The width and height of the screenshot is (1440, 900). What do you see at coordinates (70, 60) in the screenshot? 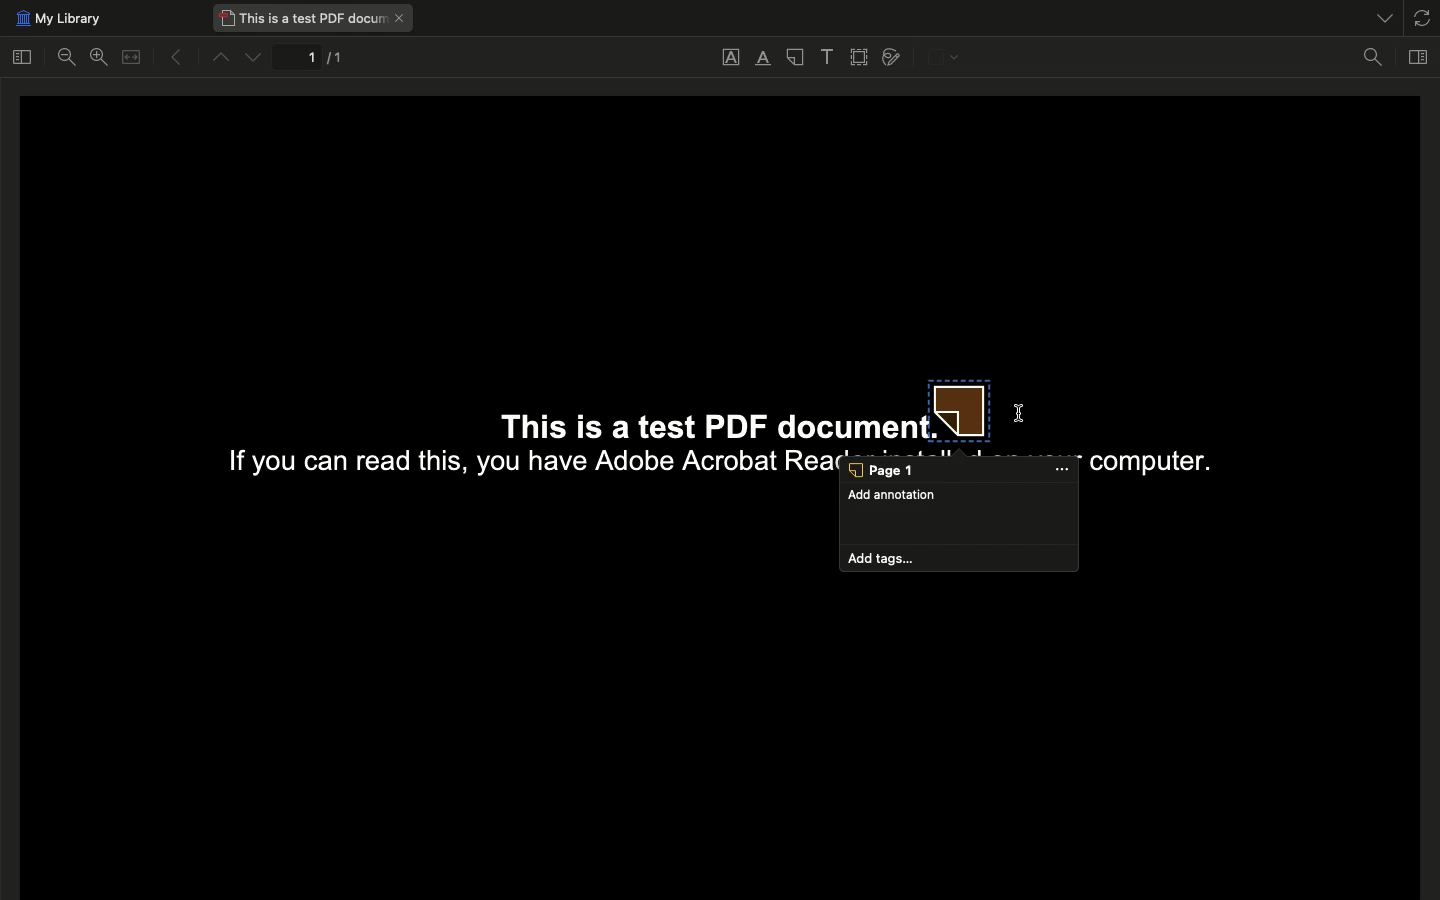
I see `Zoom out` at bounding box center [70, 60].